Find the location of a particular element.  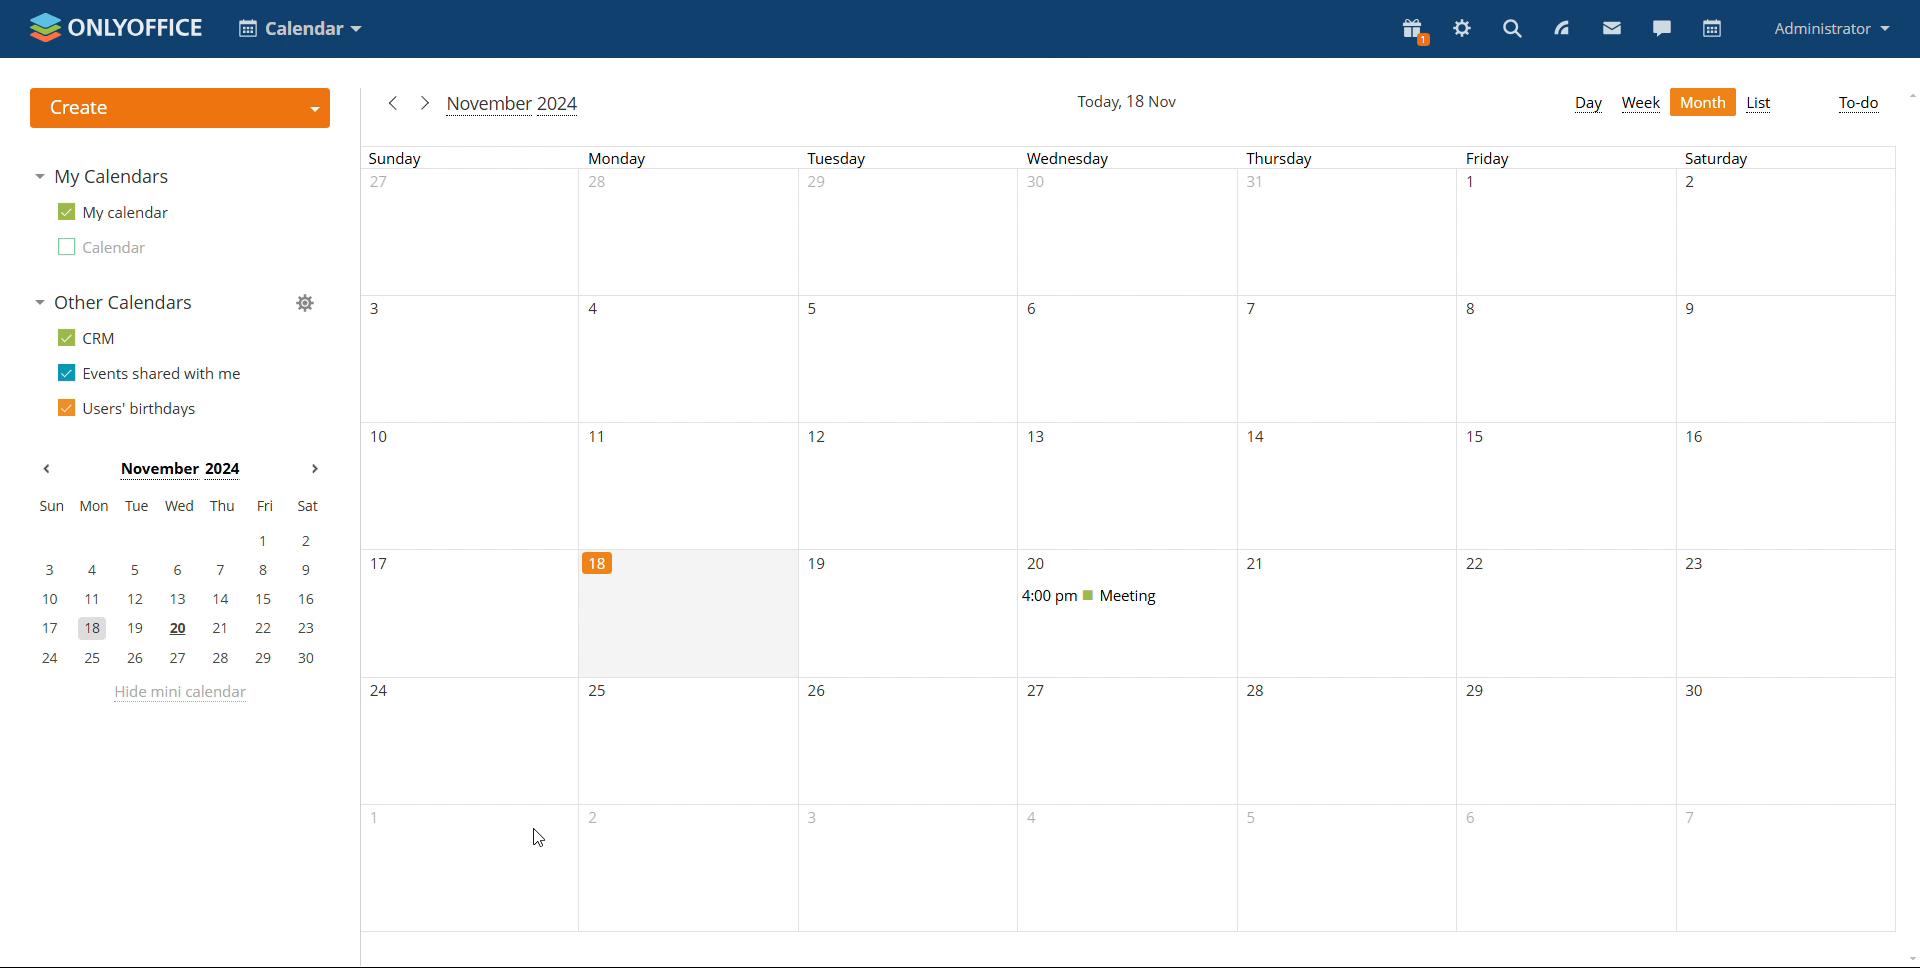

logo is located at coordinates (117, 28).